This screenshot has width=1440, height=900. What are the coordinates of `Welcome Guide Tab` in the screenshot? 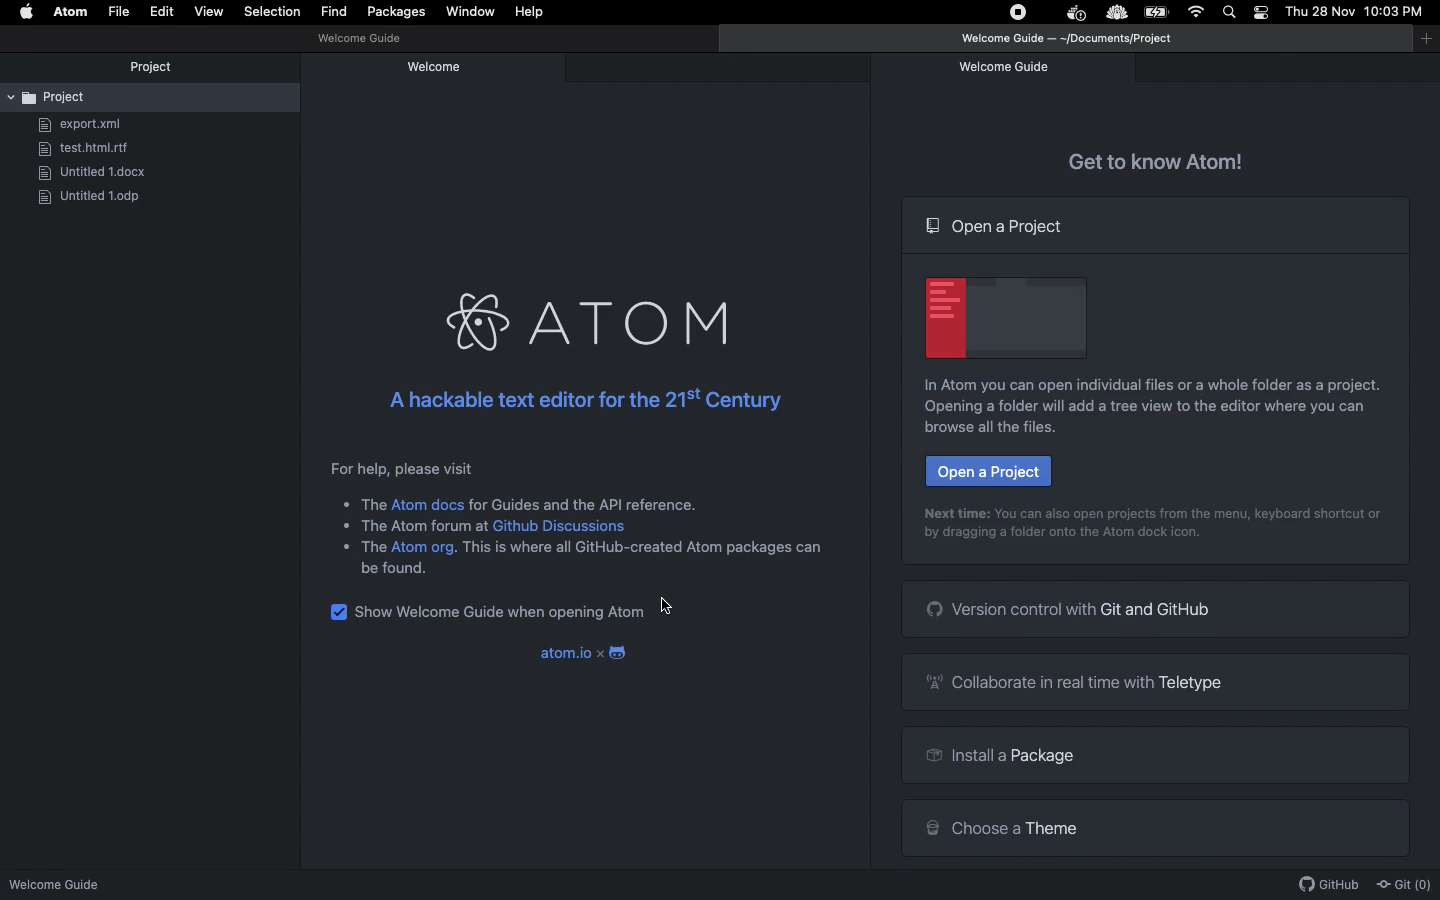 It's located at (1008, 68).